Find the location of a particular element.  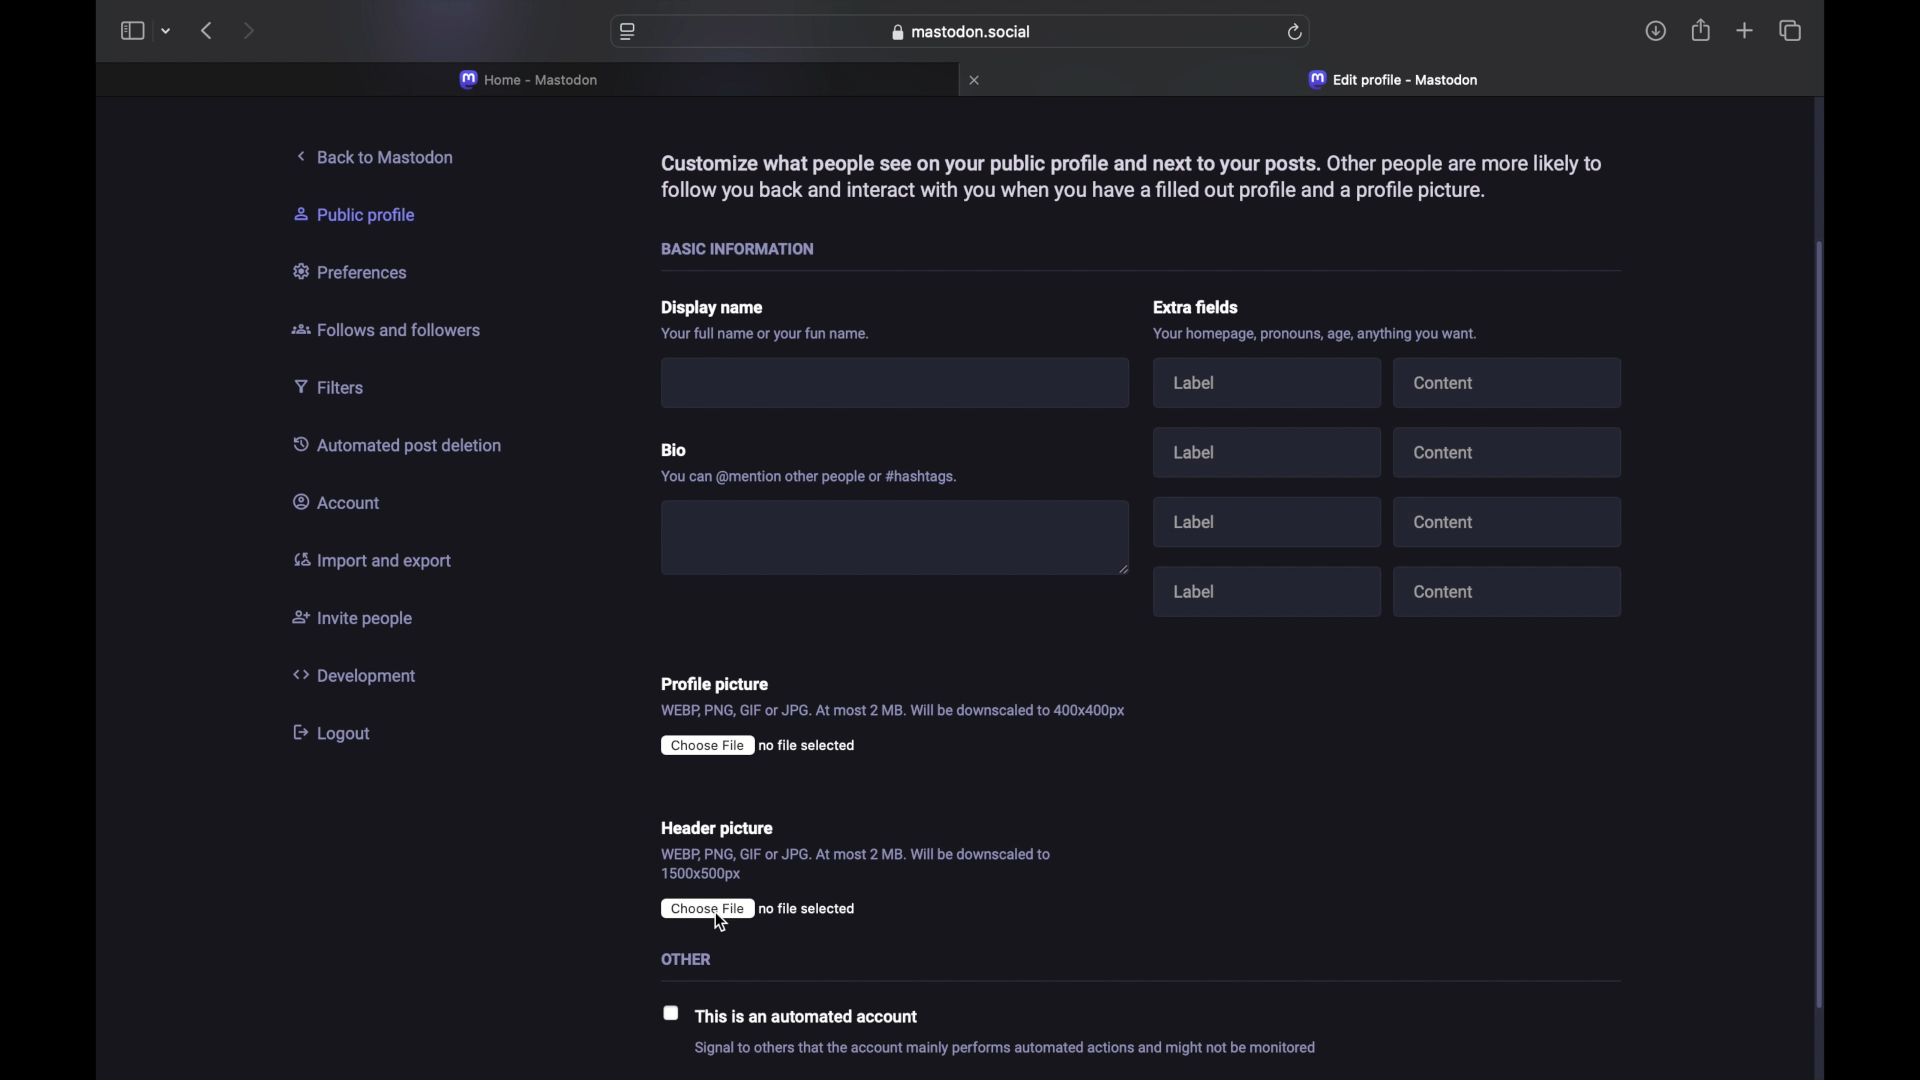

show tab overview is located at coordinates (1790, 30).